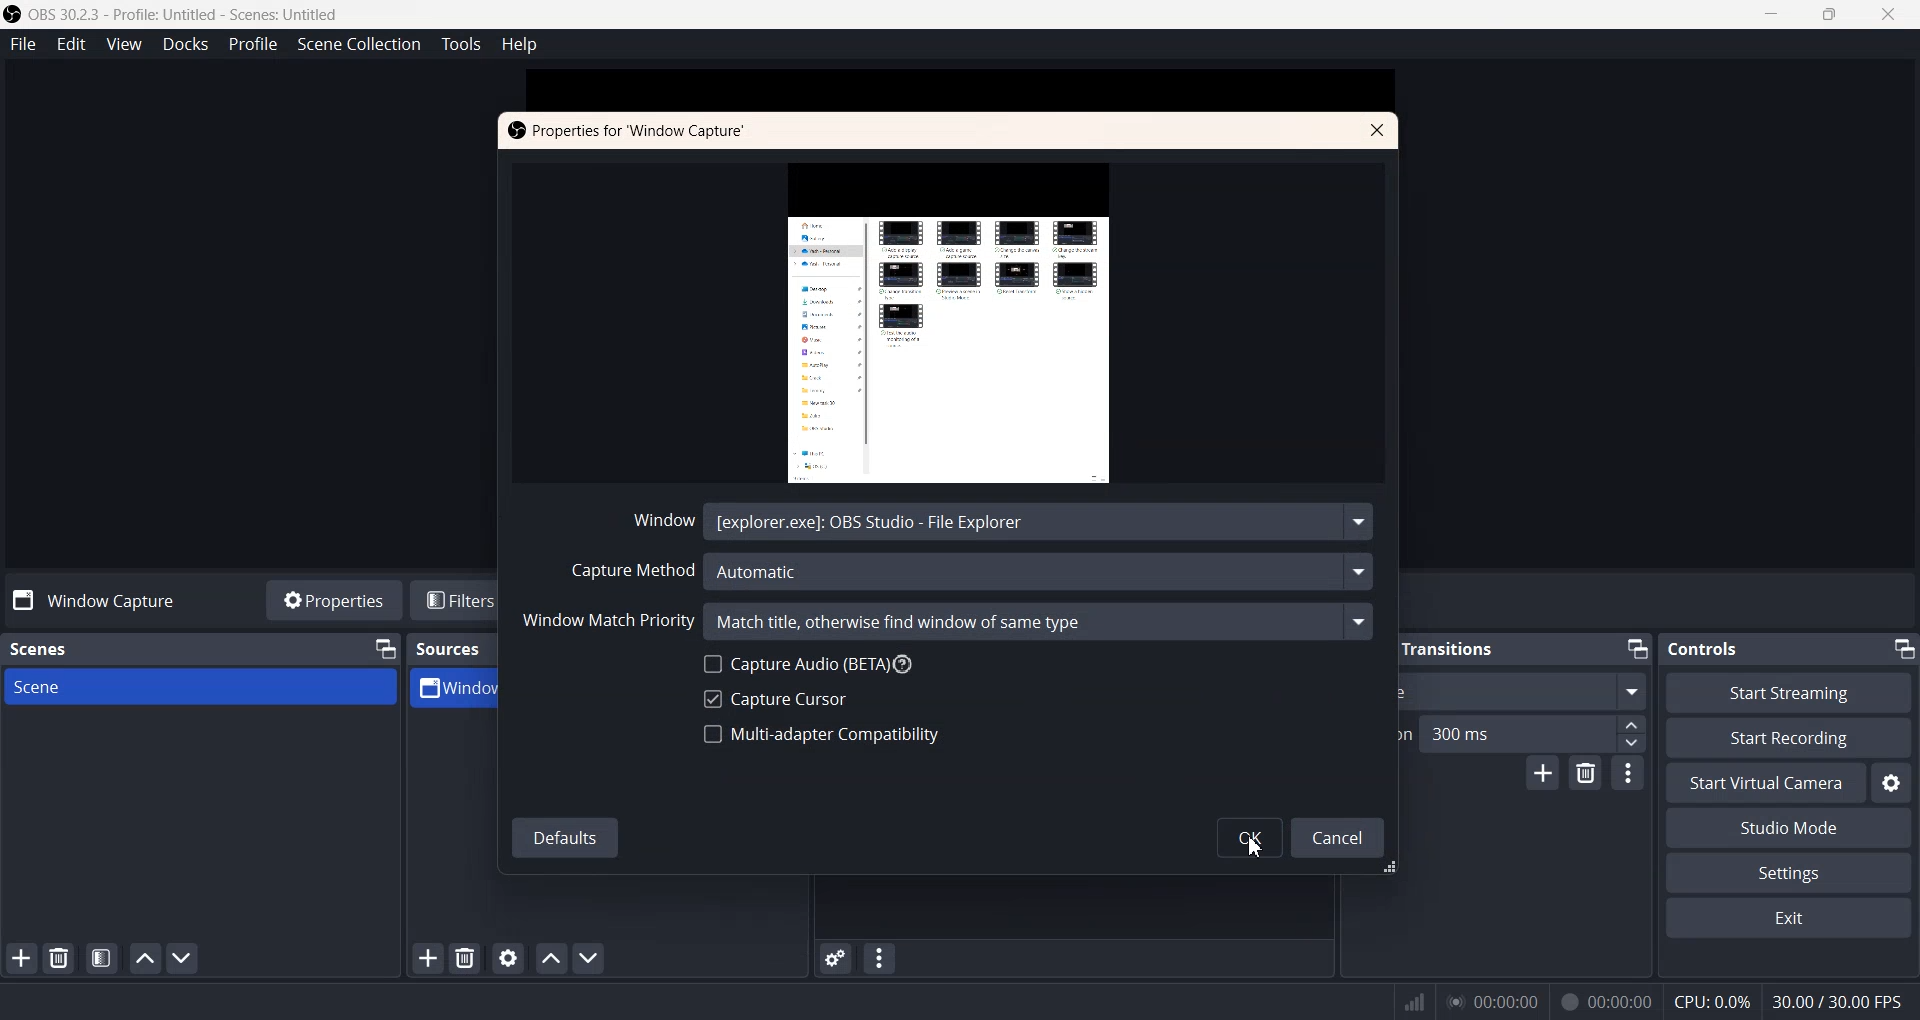 The image size is (1920, 1020). Describe the element at coordinates (20, 958) in the screenshot. I see `Add Scene` at that location.